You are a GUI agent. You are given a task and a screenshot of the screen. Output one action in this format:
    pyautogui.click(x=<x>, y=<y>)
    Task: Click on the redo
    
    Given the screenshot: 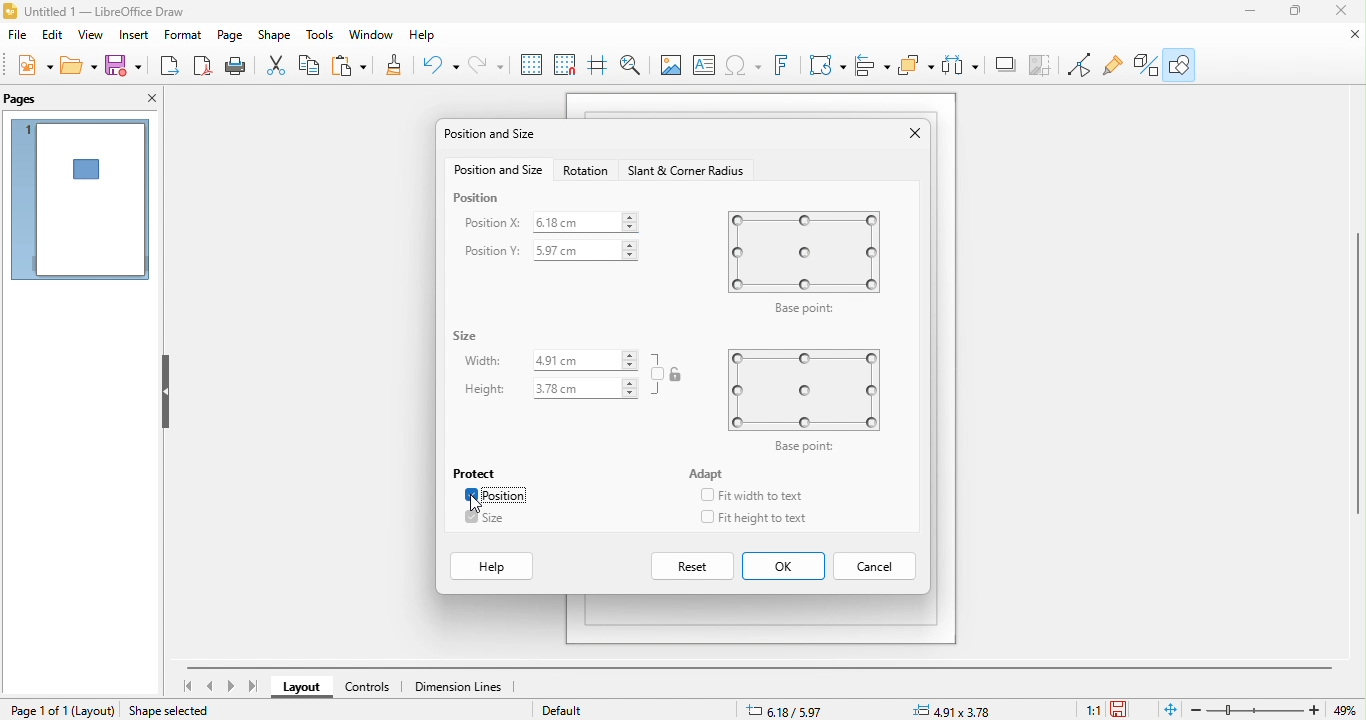 What is the action you would take?
    pyautogui.click(x=486, y=66)
    